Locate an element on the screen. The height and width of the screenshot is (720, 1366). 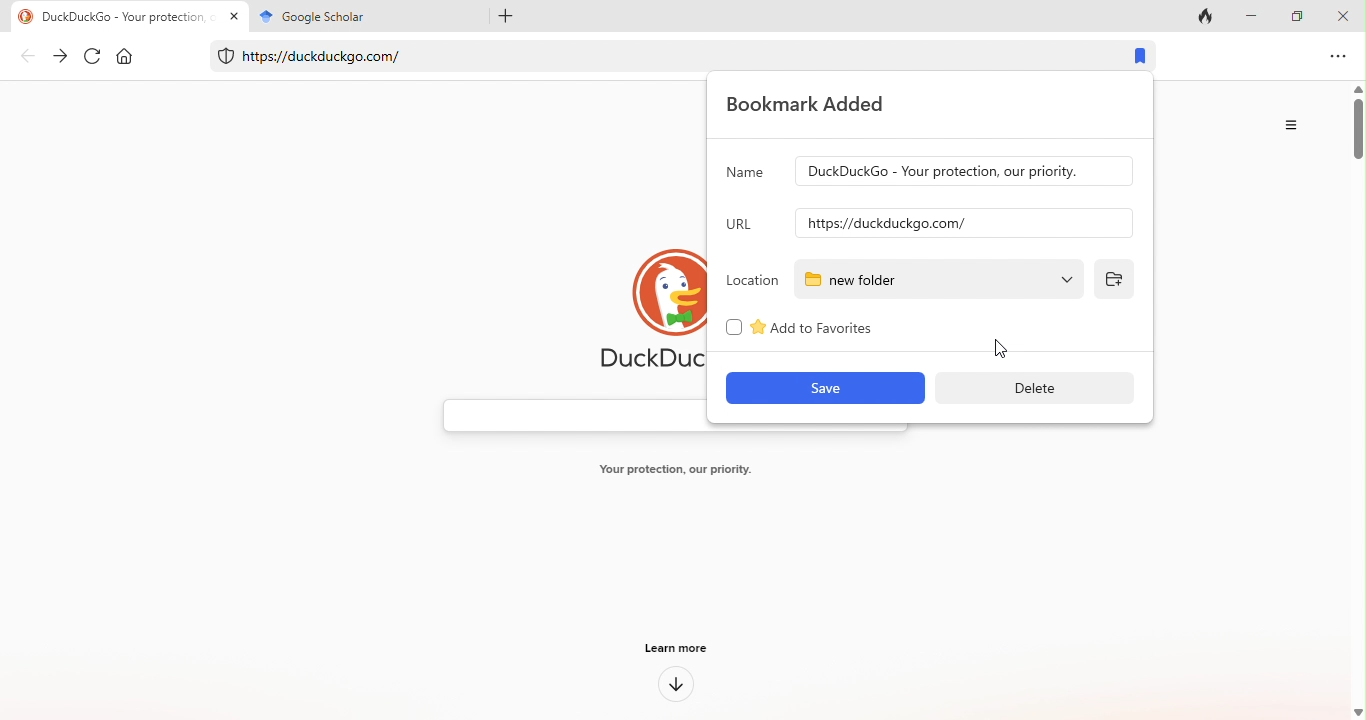
move up is located at coordinates (1357, 91).